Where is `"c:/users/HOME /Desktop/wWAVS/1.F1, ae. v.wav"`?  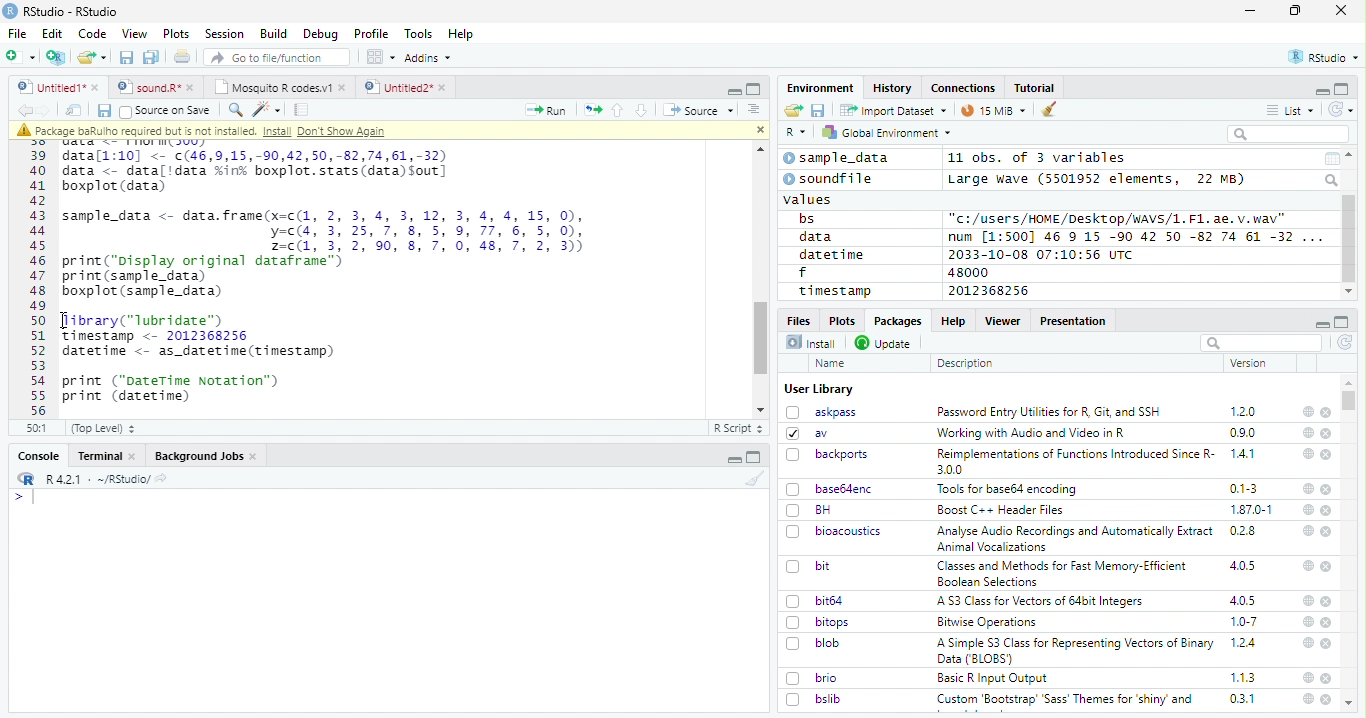
"c:/users/HOME /Desktop/wWAVS/1.F1, ae. v.wav" is located at coordinates (1119, 217).